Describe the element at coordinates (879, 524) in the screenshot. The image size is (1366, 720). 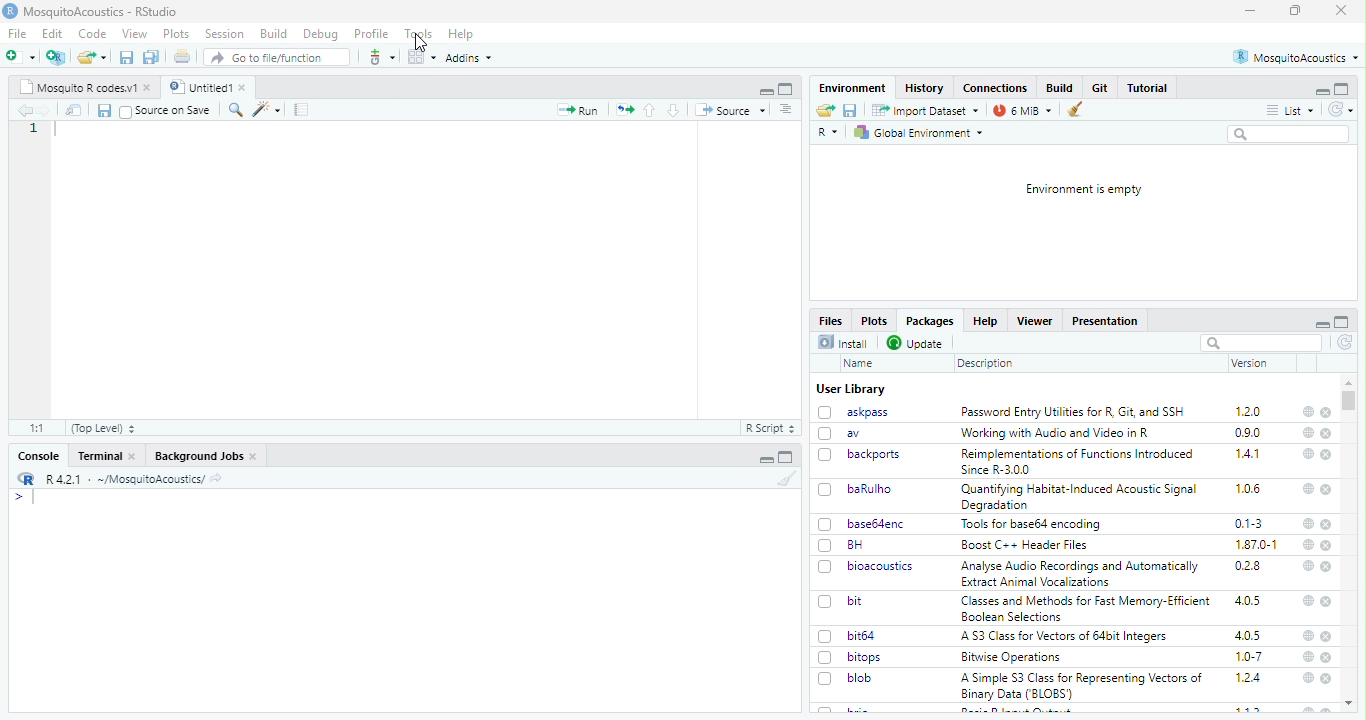
I see `base64enc` at that location.